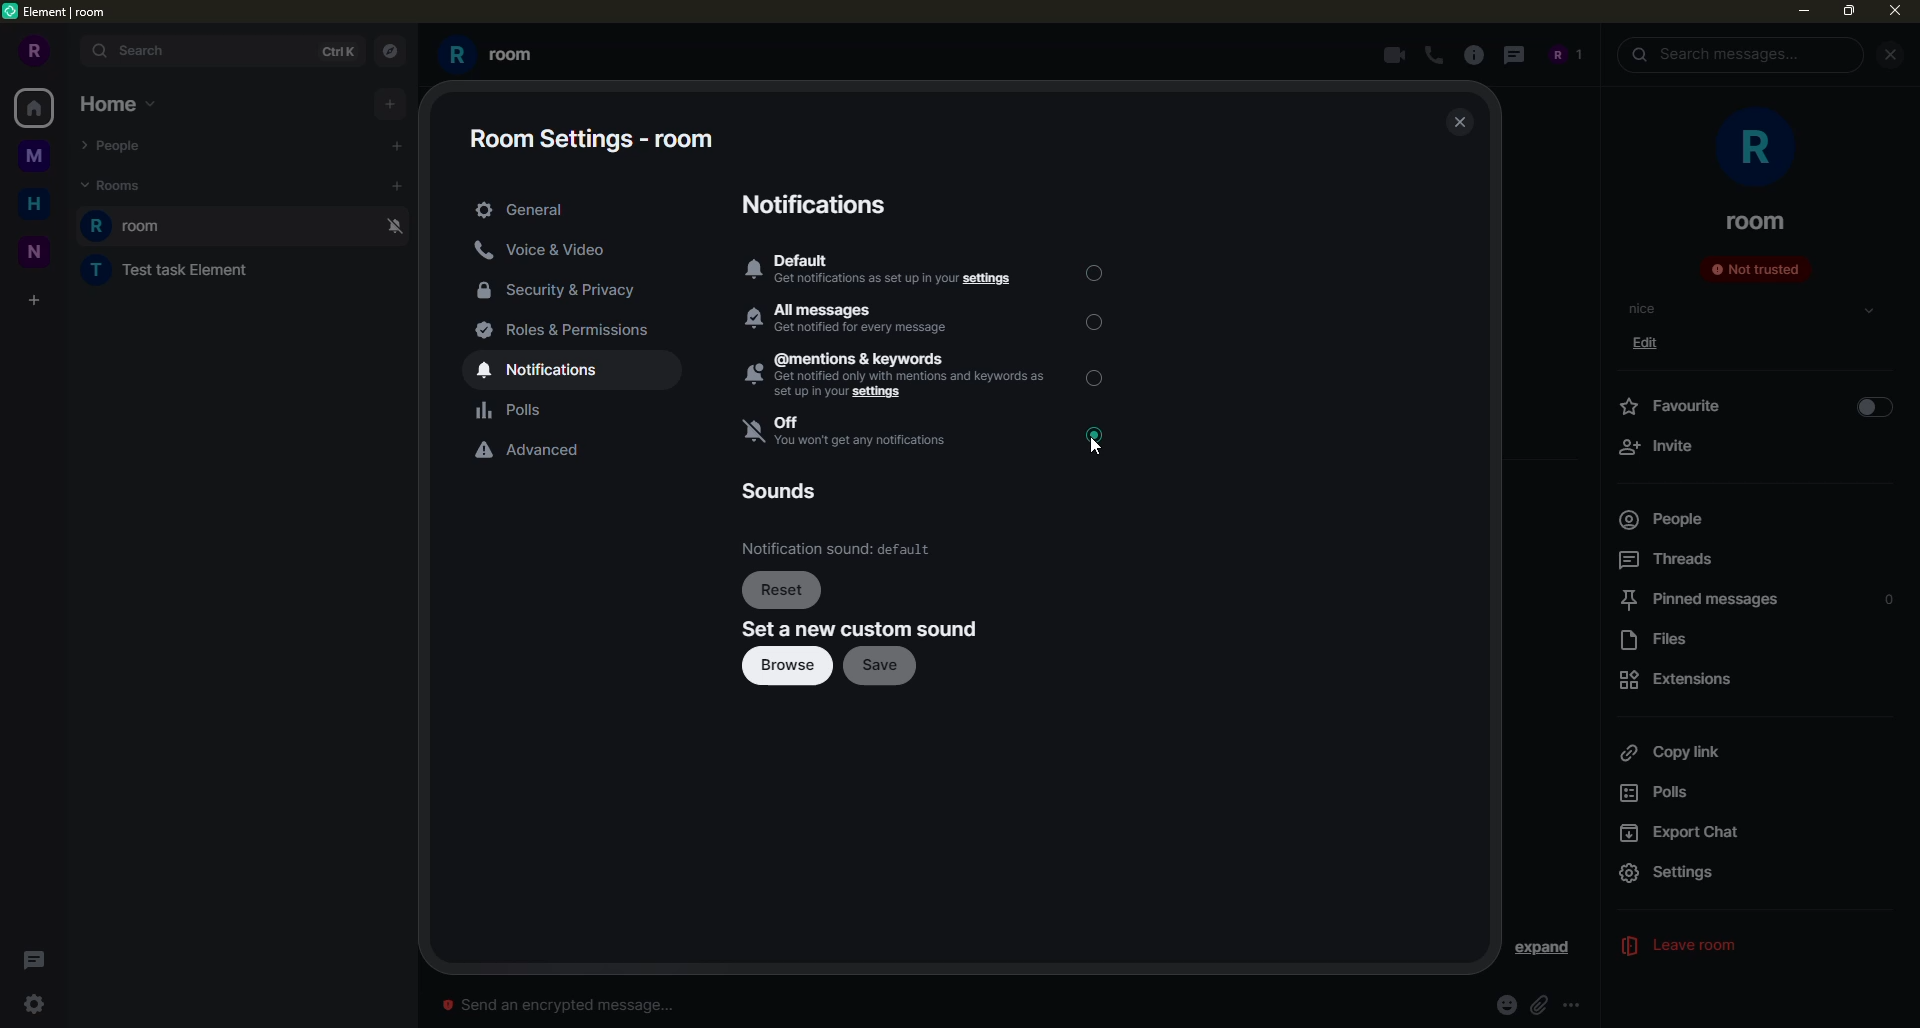 This screenshot has height=1028, width=1920. Describe the element at coordinates (863, 630) in the screenshot. I see `set new custom sound` at that location.